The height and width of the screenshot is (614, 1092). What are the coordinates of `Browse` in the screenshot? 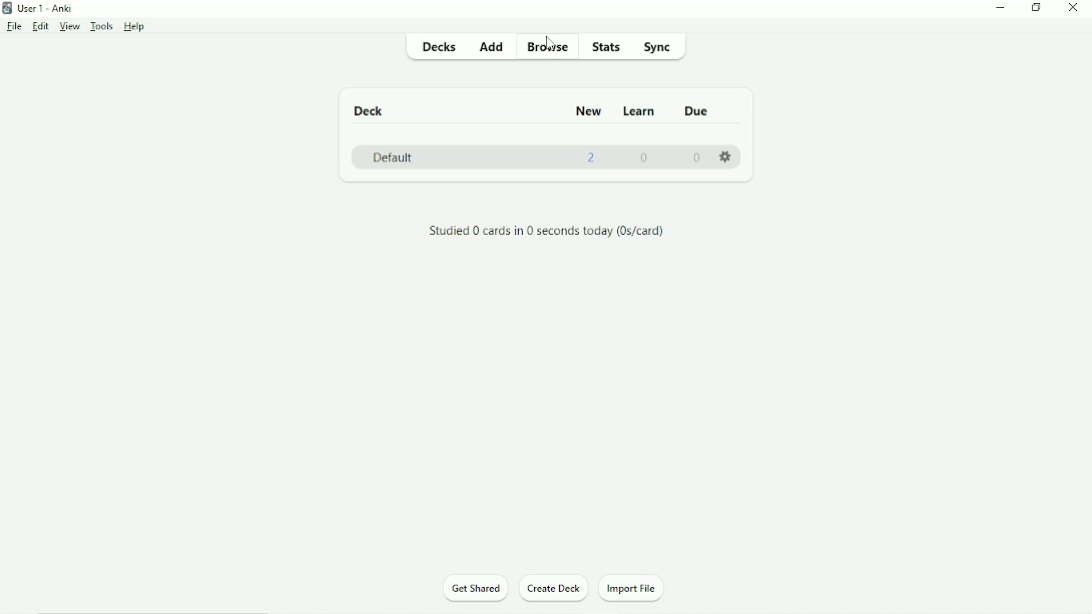 It's located at (549, 47).